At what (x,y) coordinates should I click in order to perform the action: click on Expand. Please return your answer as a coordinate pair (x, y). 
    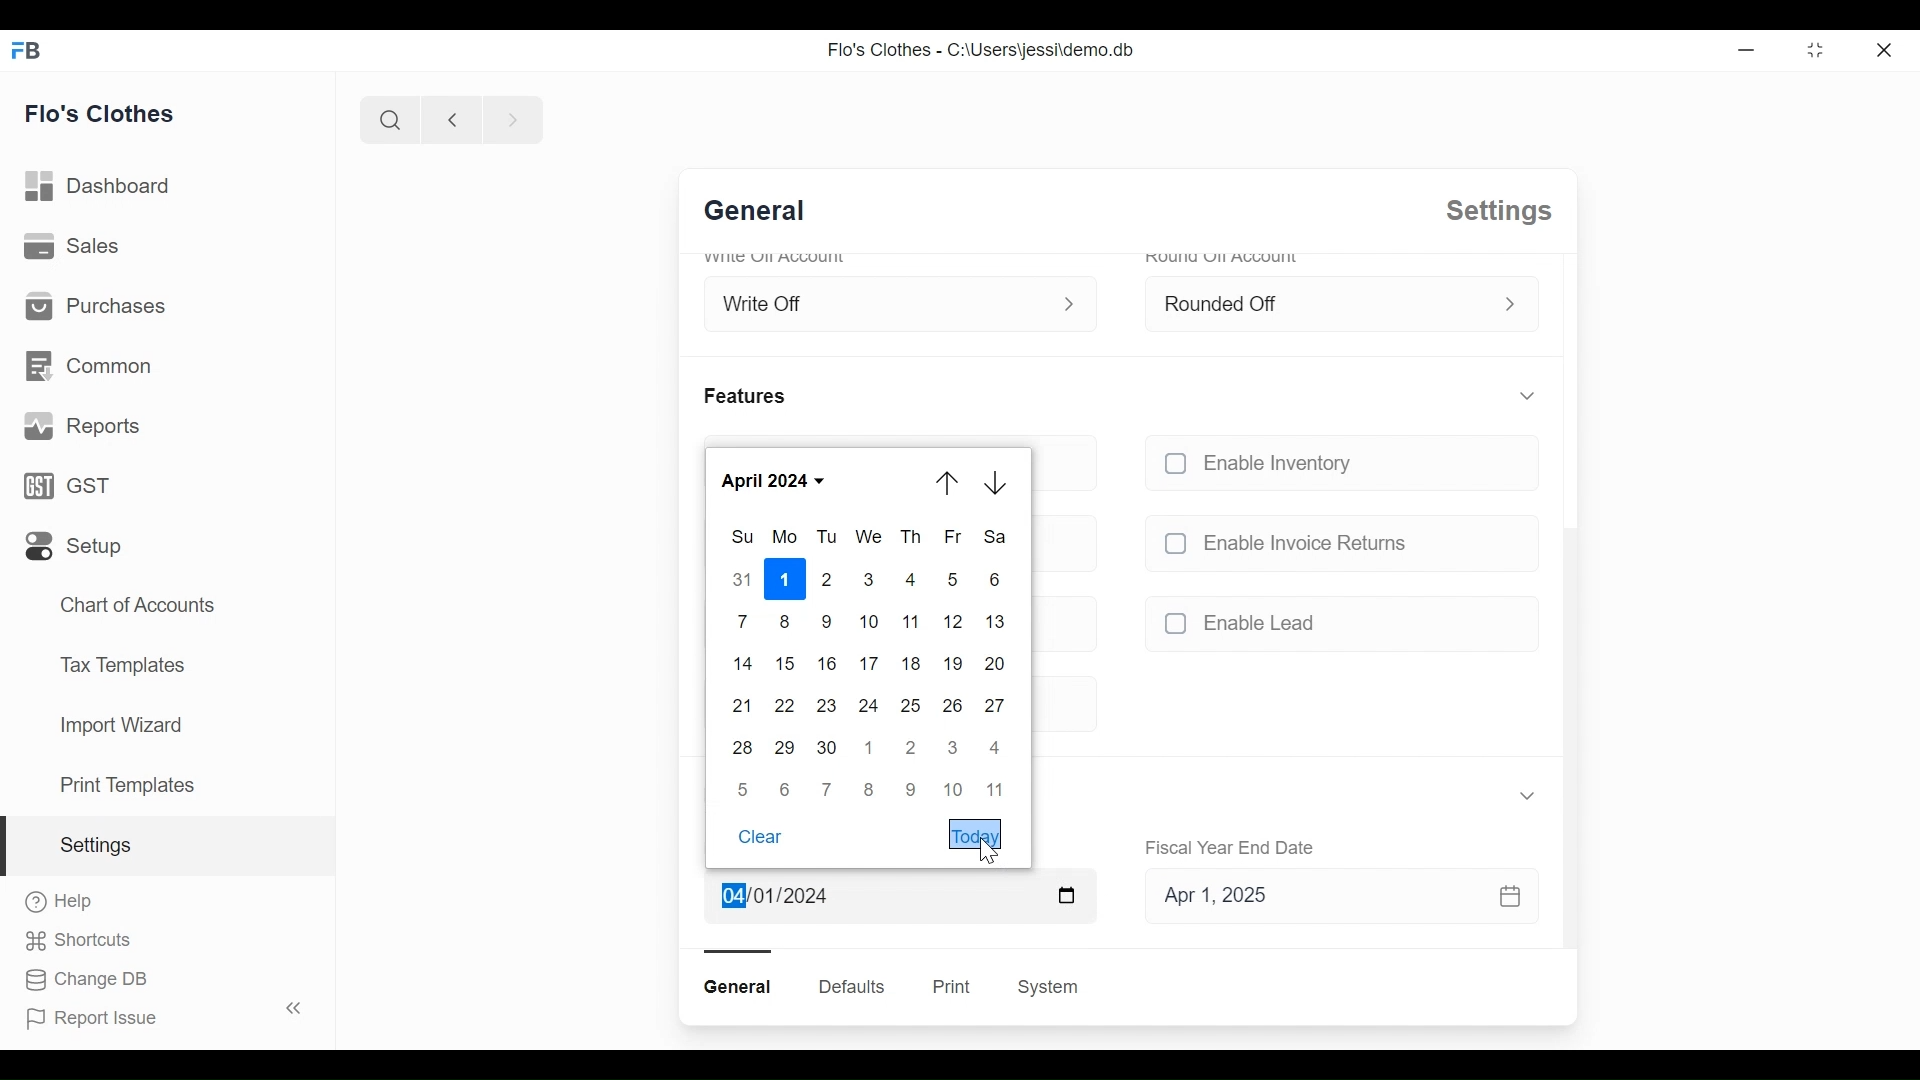
    Looking at the image, I should click on (1510, 305).